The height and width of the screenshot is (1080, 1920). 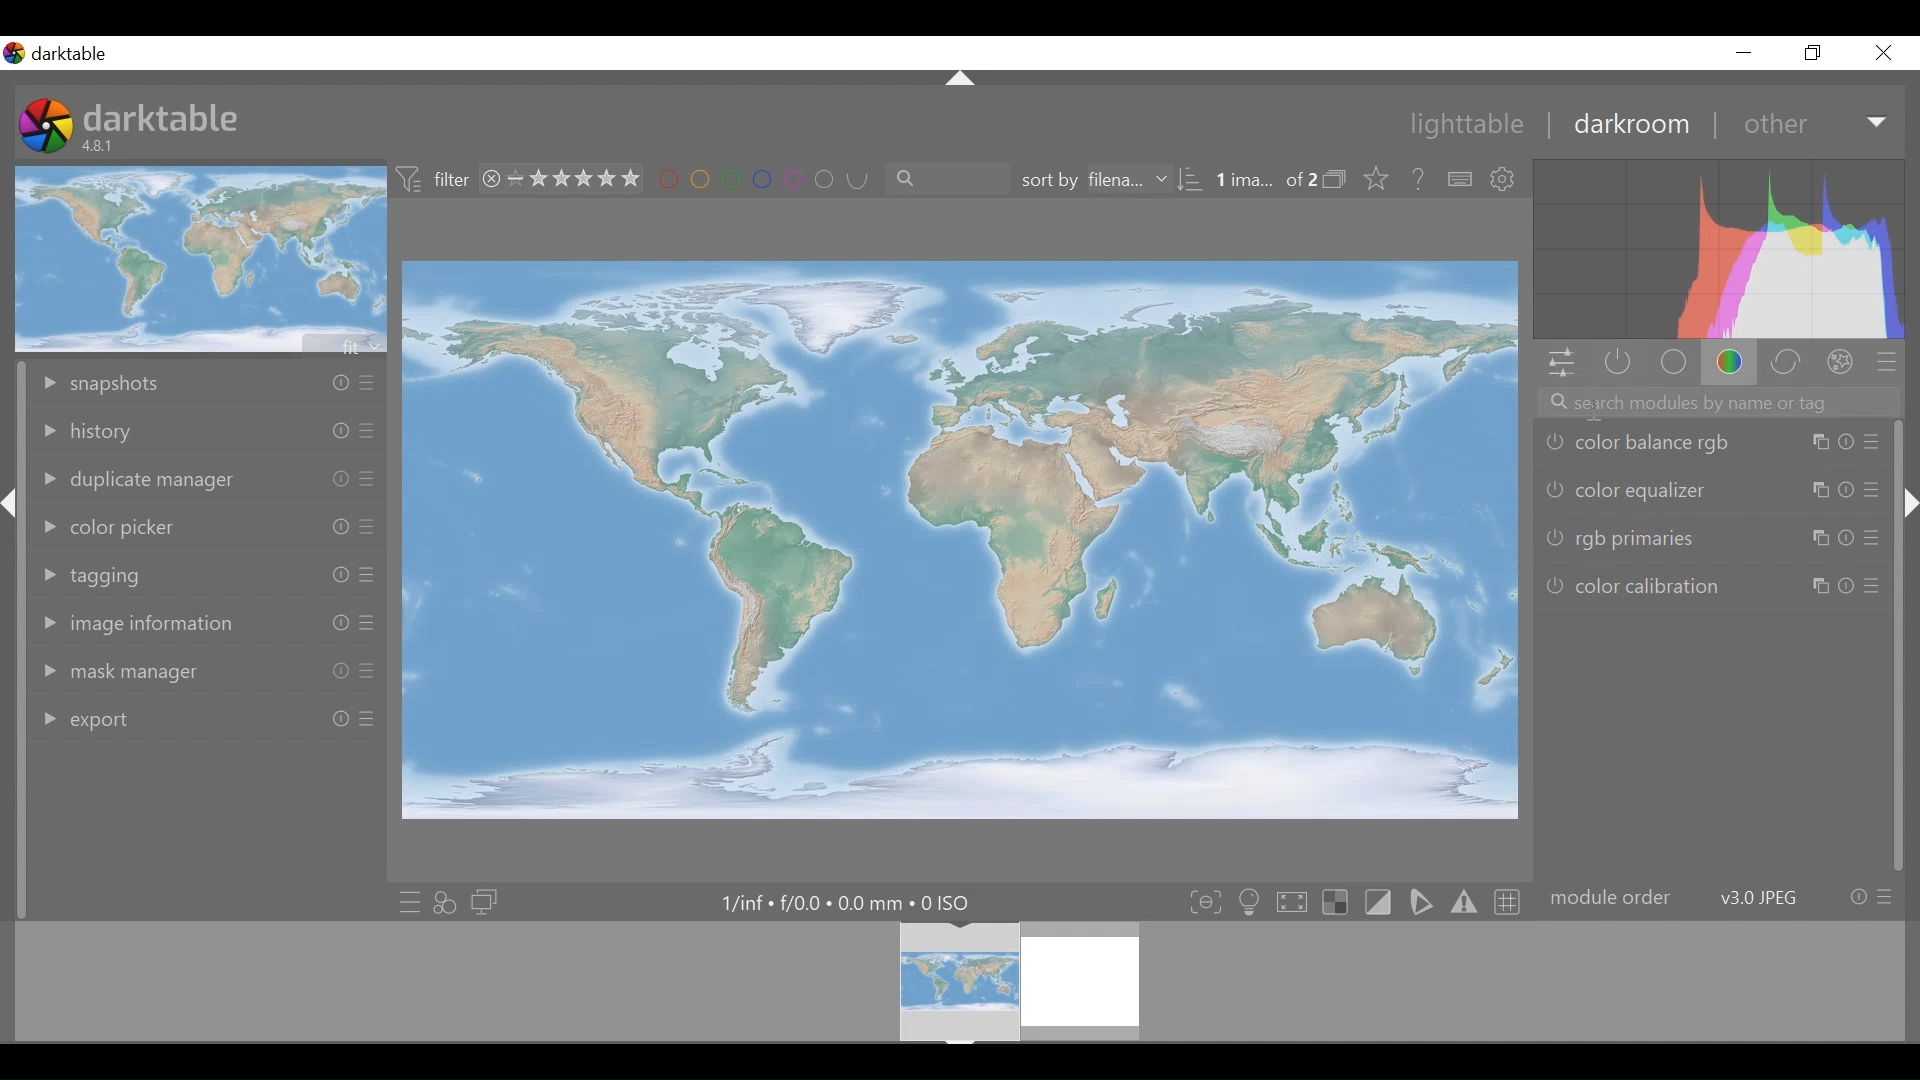 I want to click on hide, so click(x=12, y=506).